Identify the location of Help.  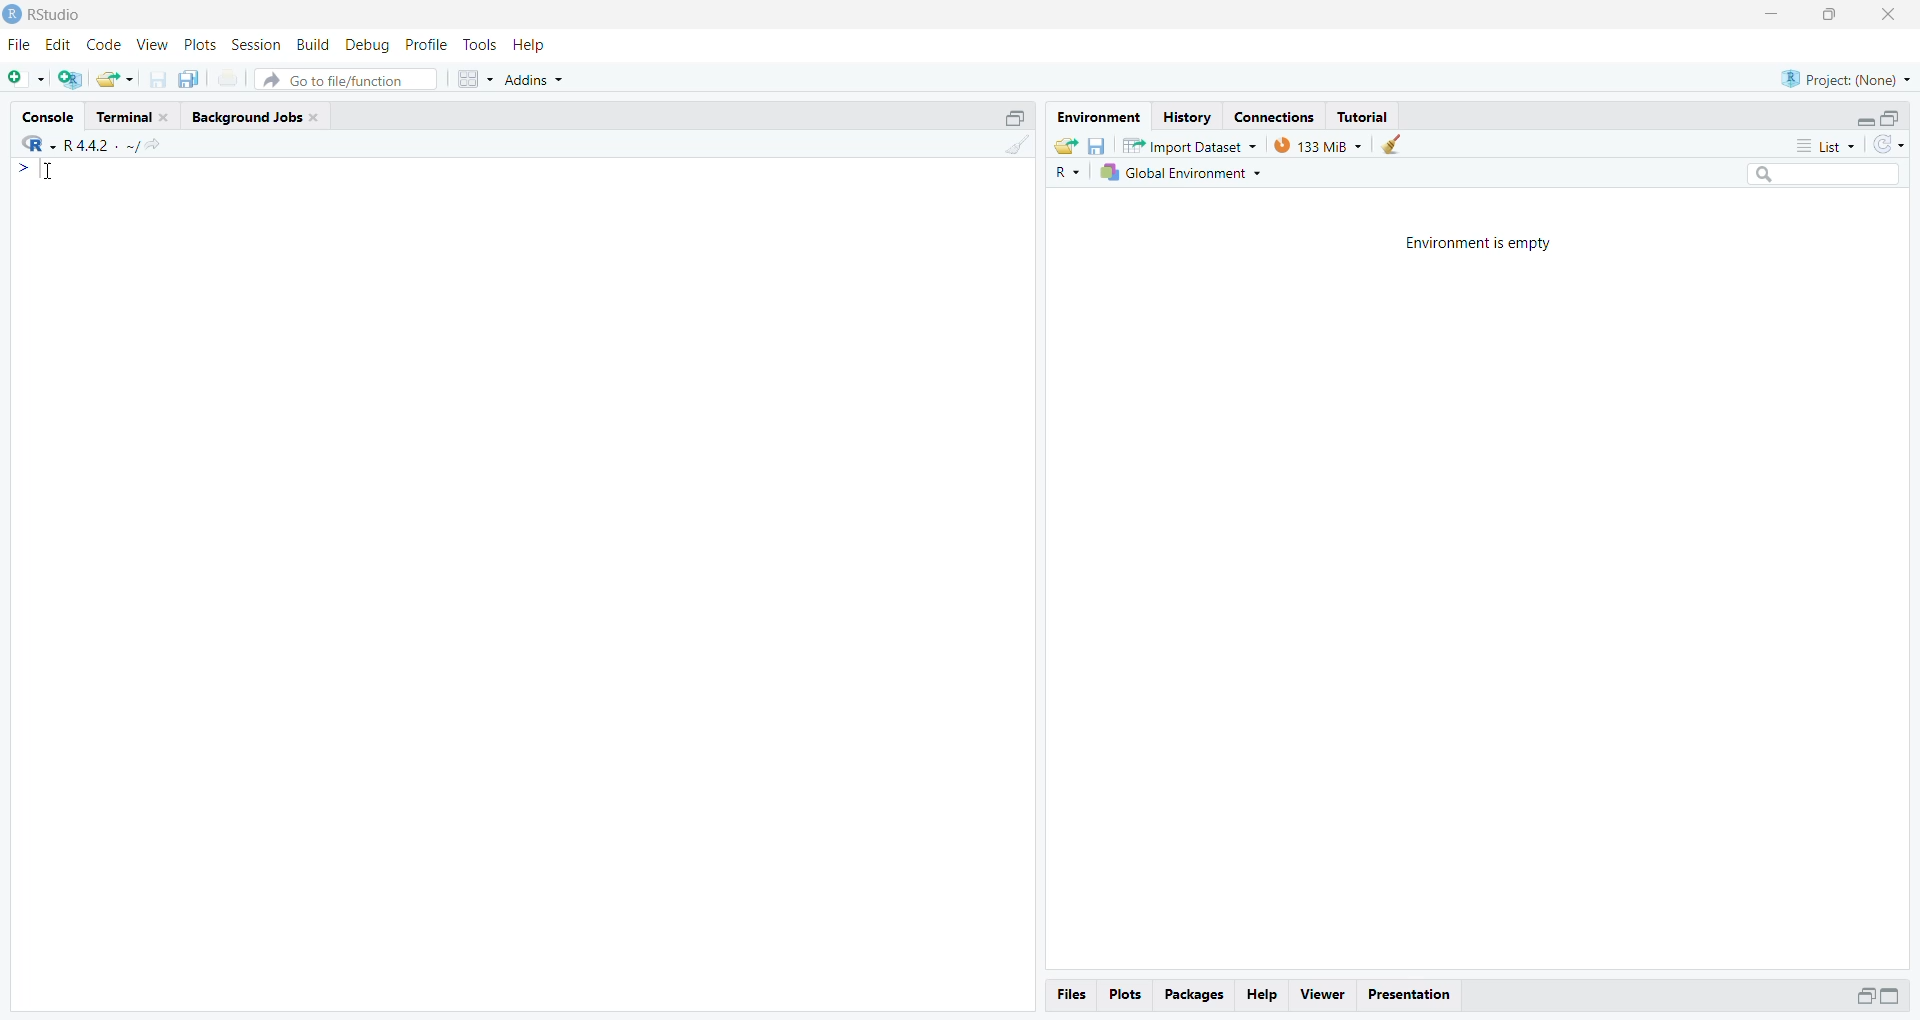
(530, 45).